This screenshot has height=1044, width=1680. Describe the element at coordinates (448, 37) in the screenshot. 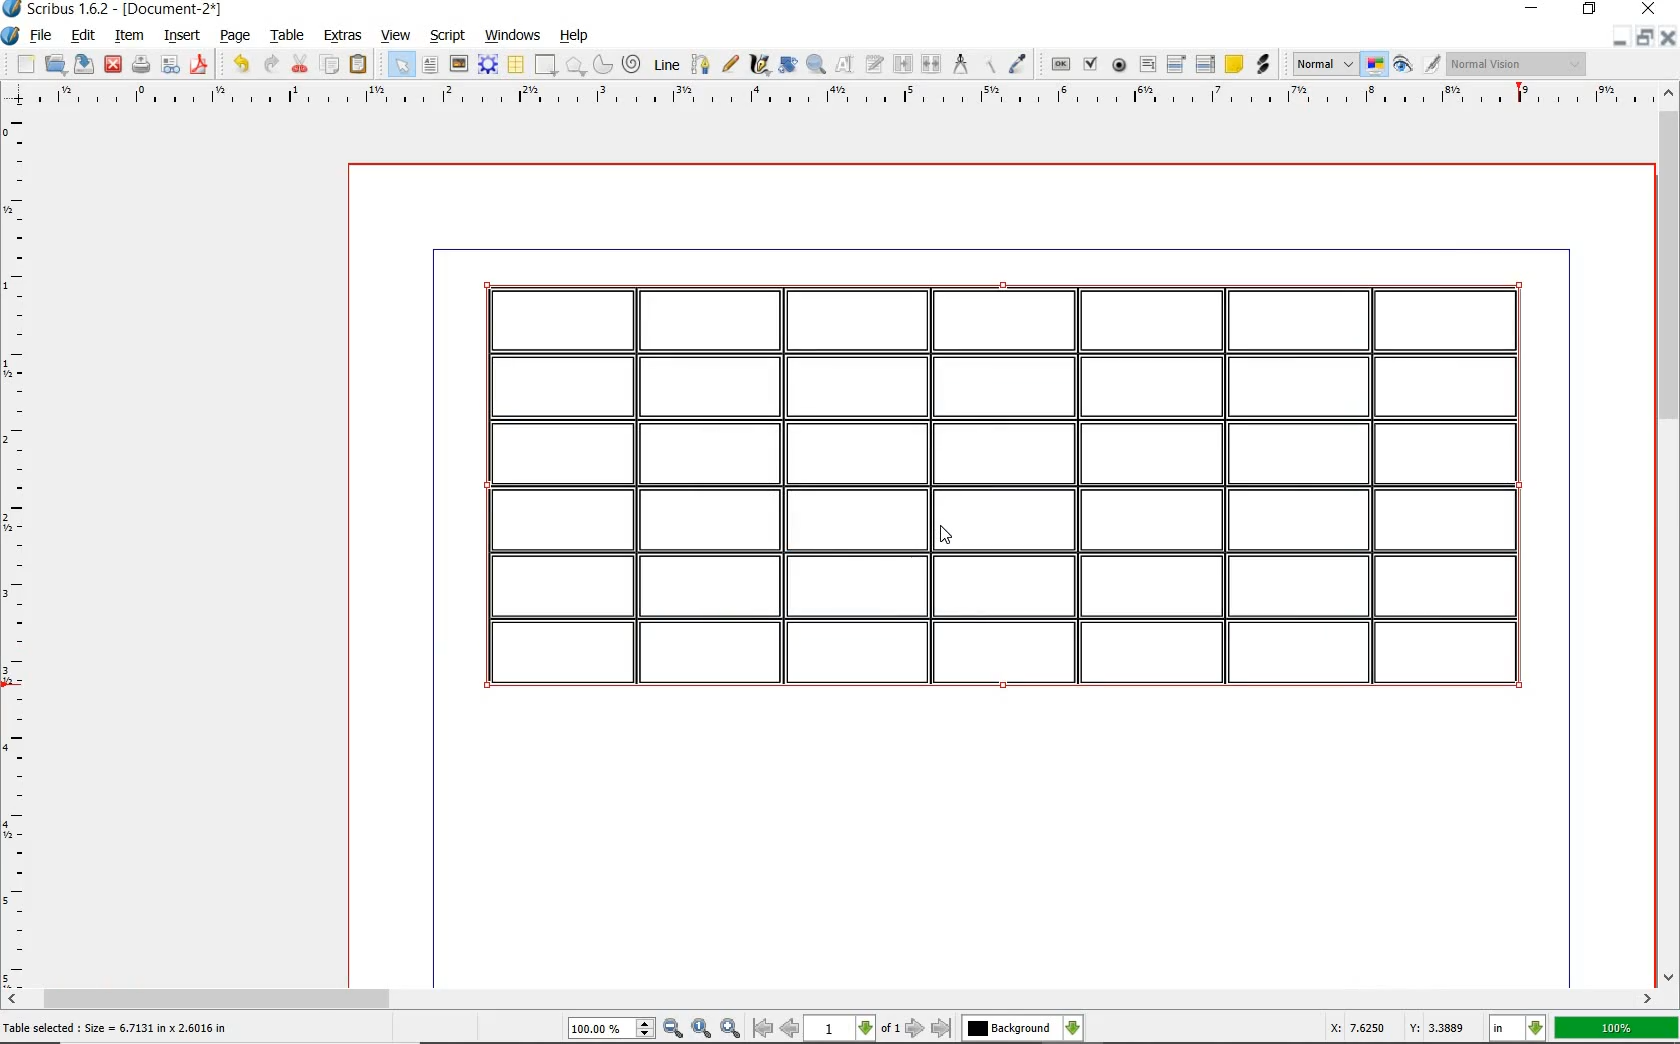

I see `script` at that location.